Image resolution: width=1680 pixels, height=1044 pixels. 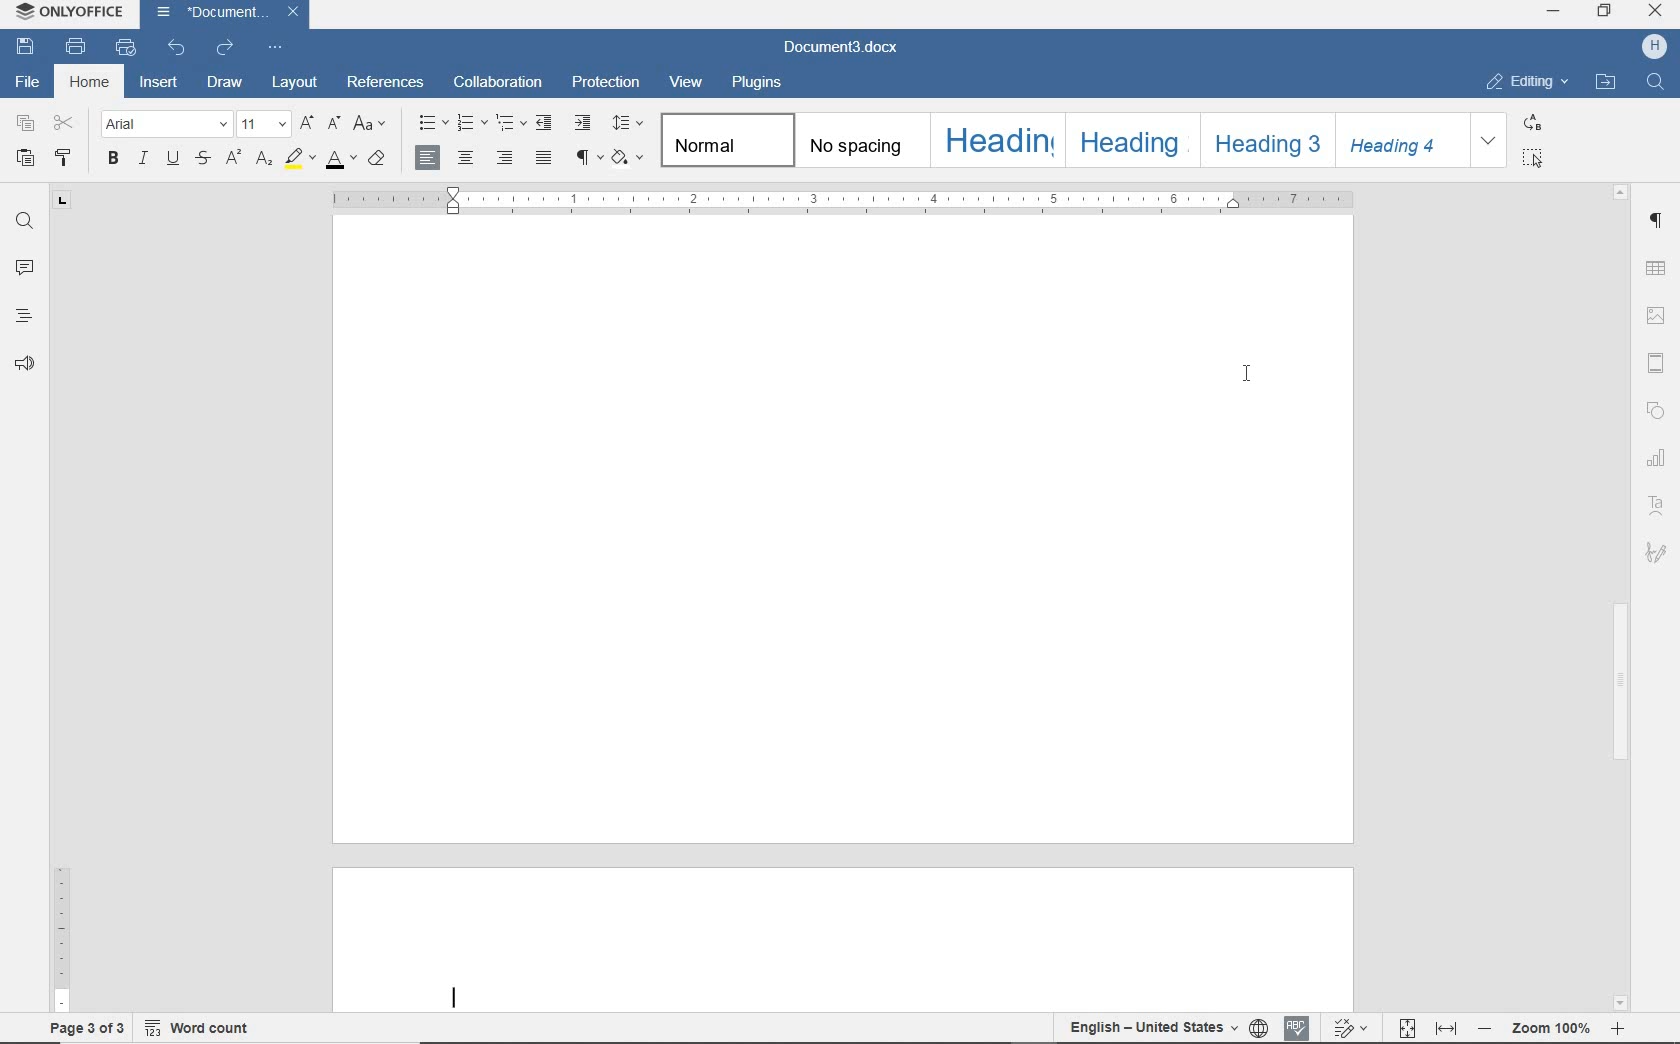 I want to click on HEADING 2, so click(x=1131, y=140).